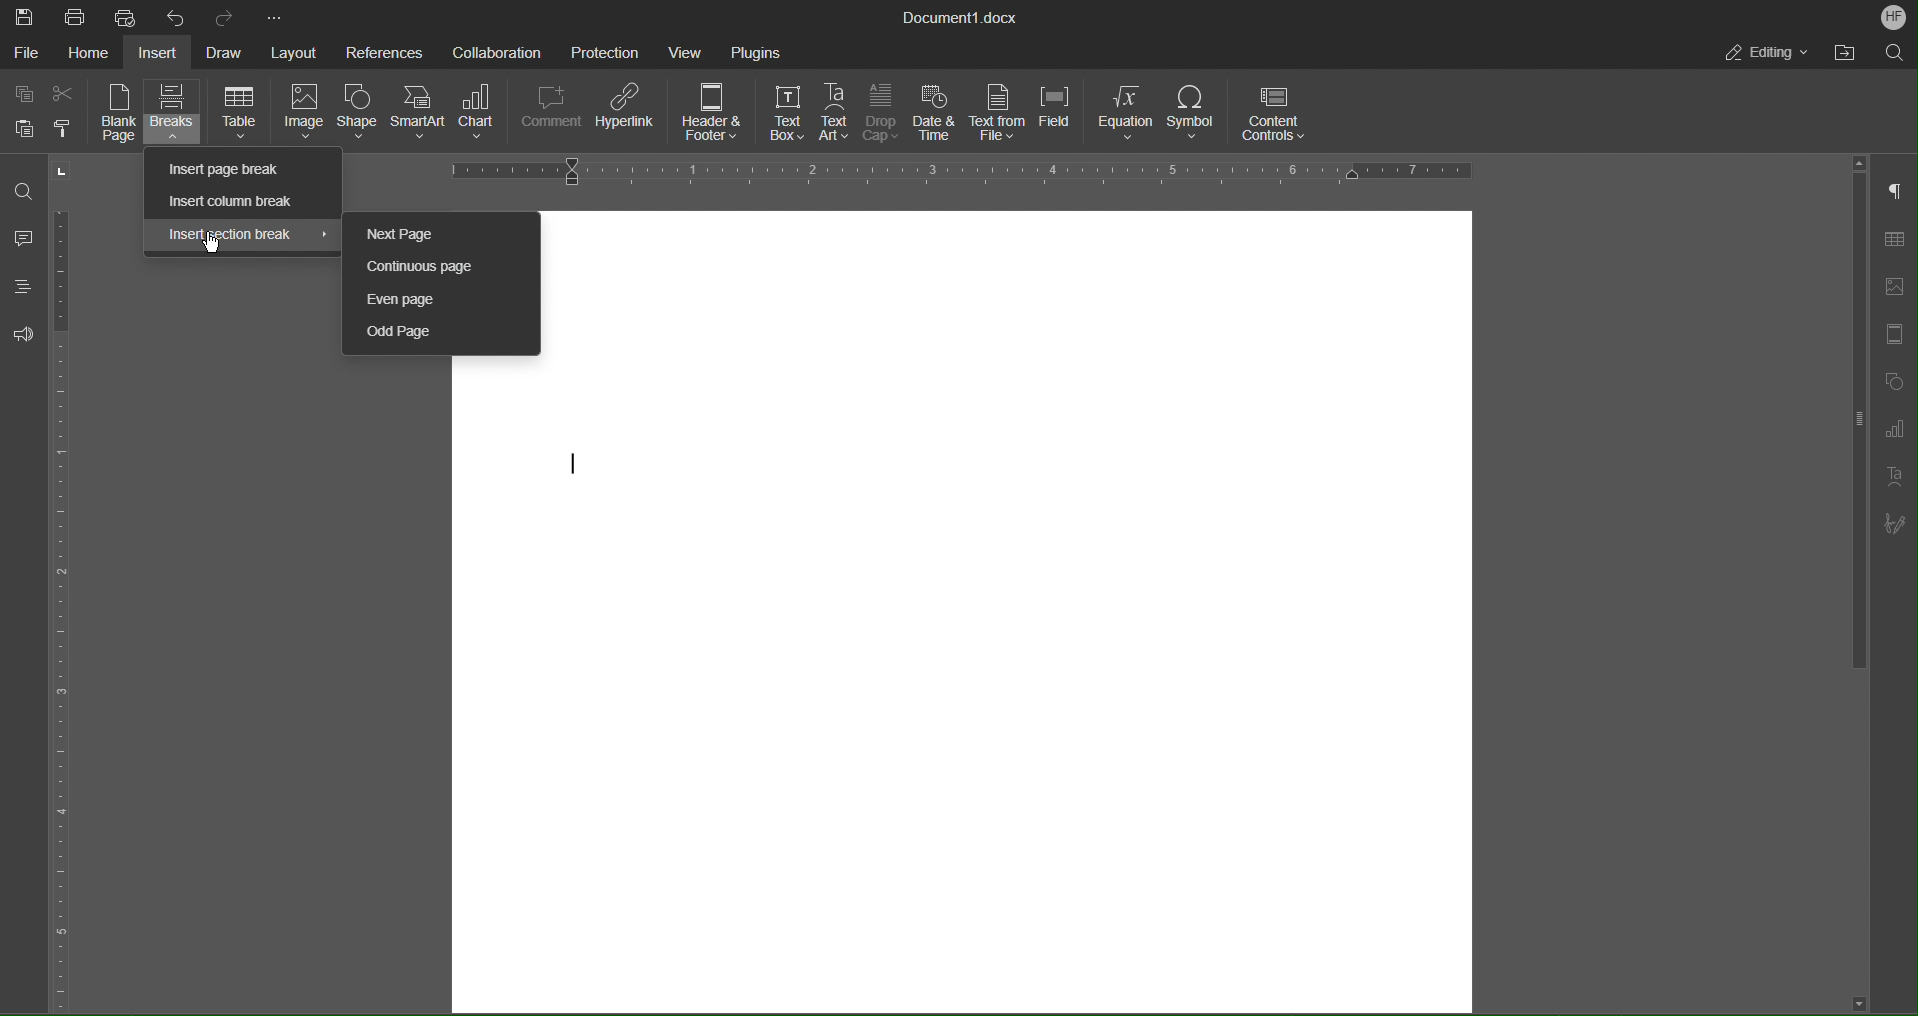 This screenshot has width=1918, height=1016. Describe the element at coordinates (1893, 288) in the screenshot. I see `Image Settings` at that location.